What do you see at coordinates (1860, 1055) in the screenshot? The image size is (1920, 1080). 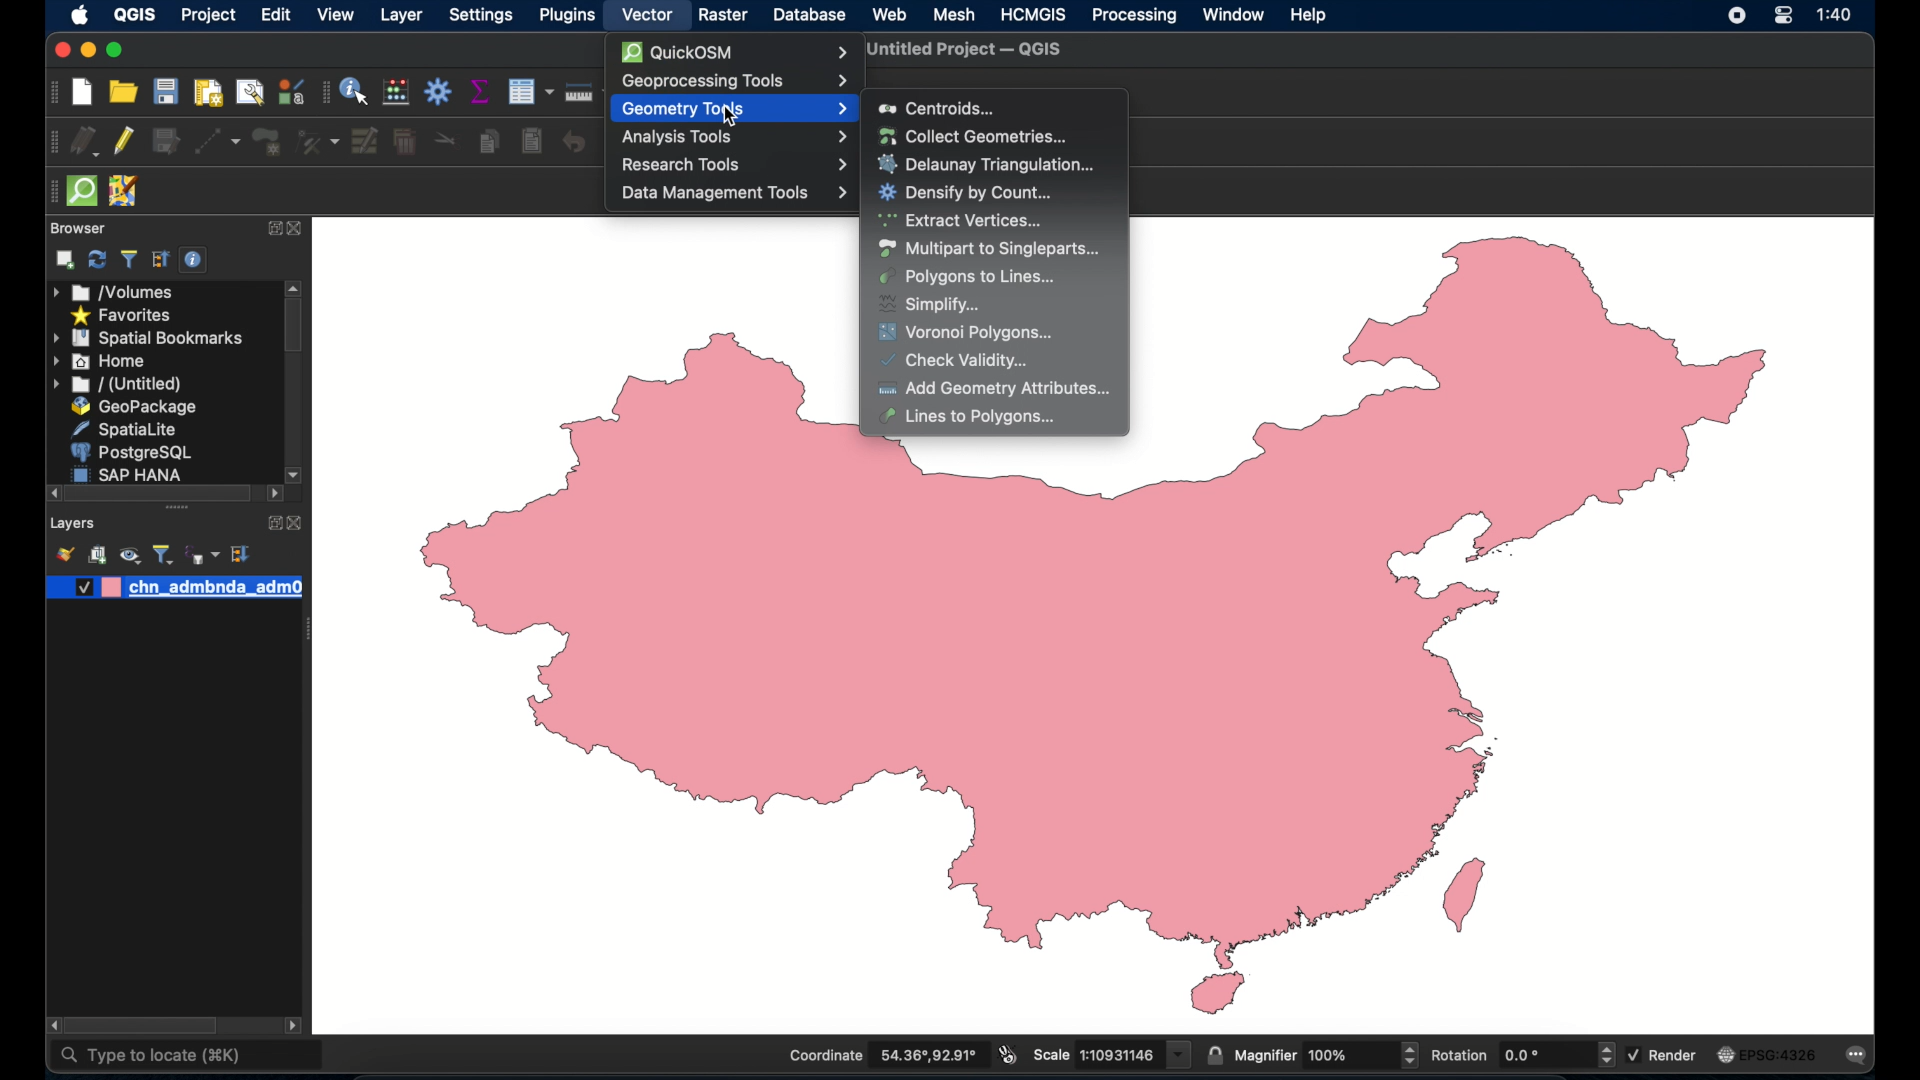 I see `messages` at bounding box center [1860, 1055].